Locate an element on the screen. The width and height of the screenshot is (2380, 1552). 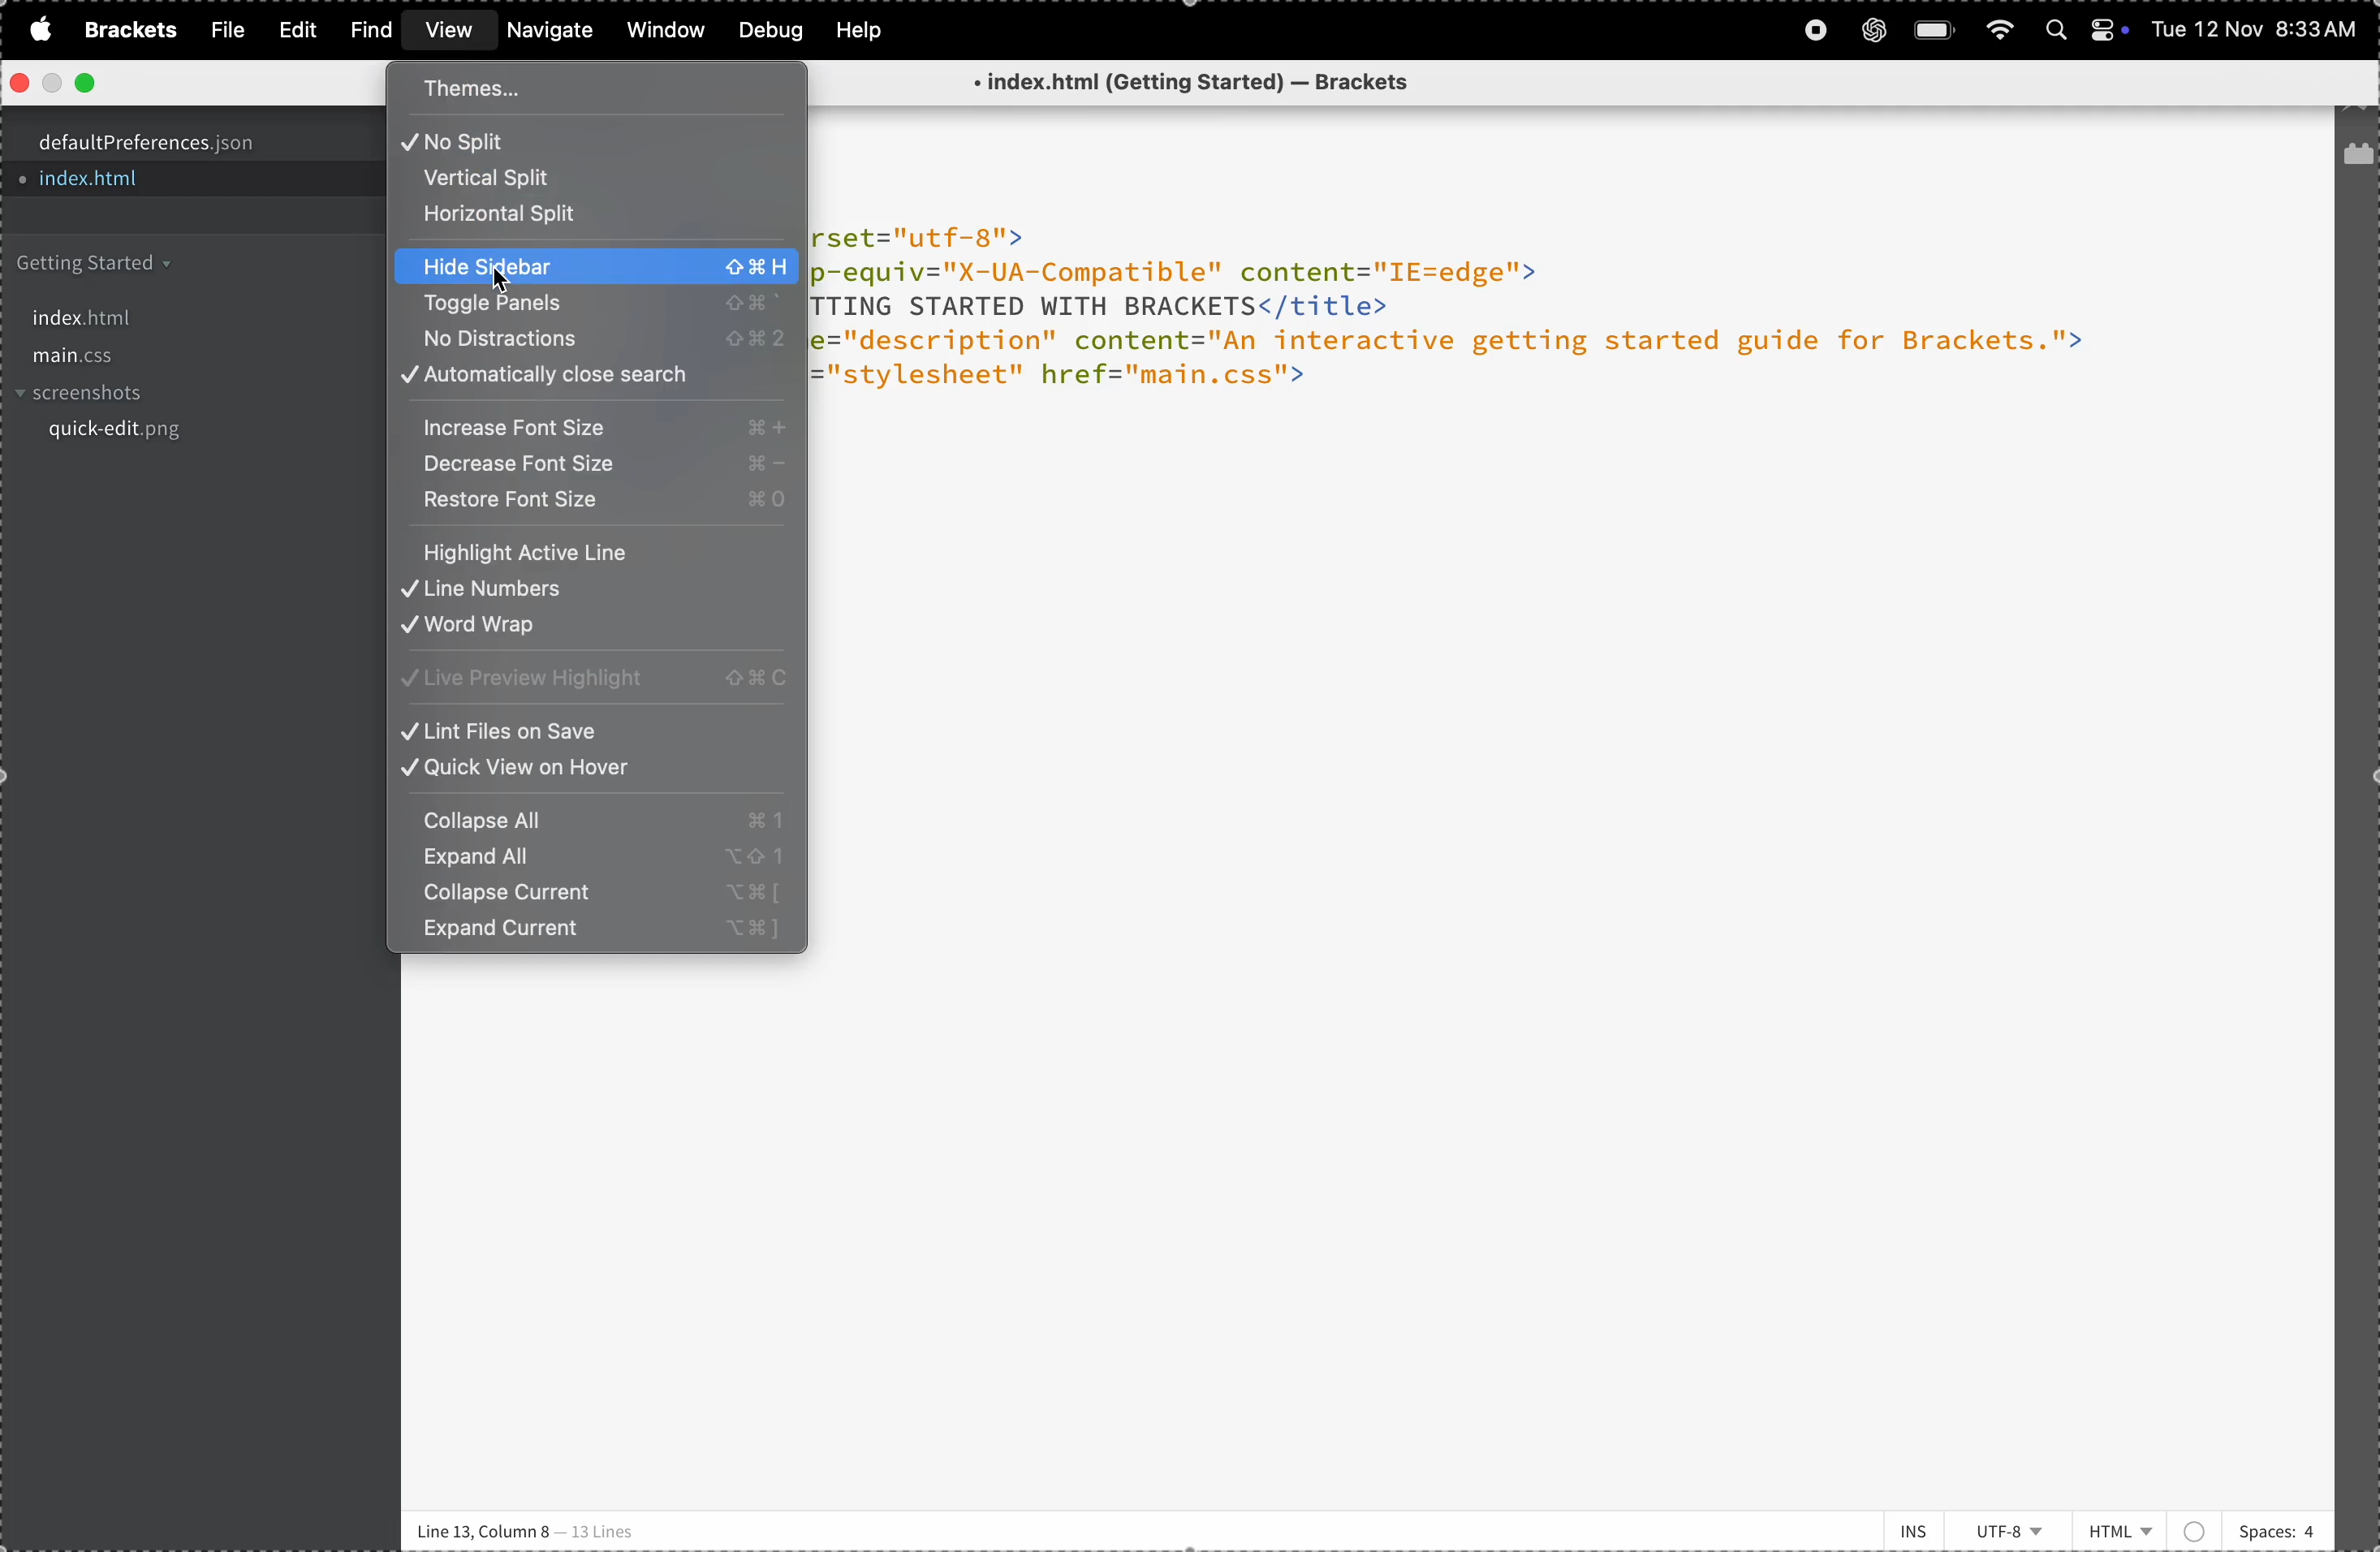
closing window is located at coordinates (21, 83).